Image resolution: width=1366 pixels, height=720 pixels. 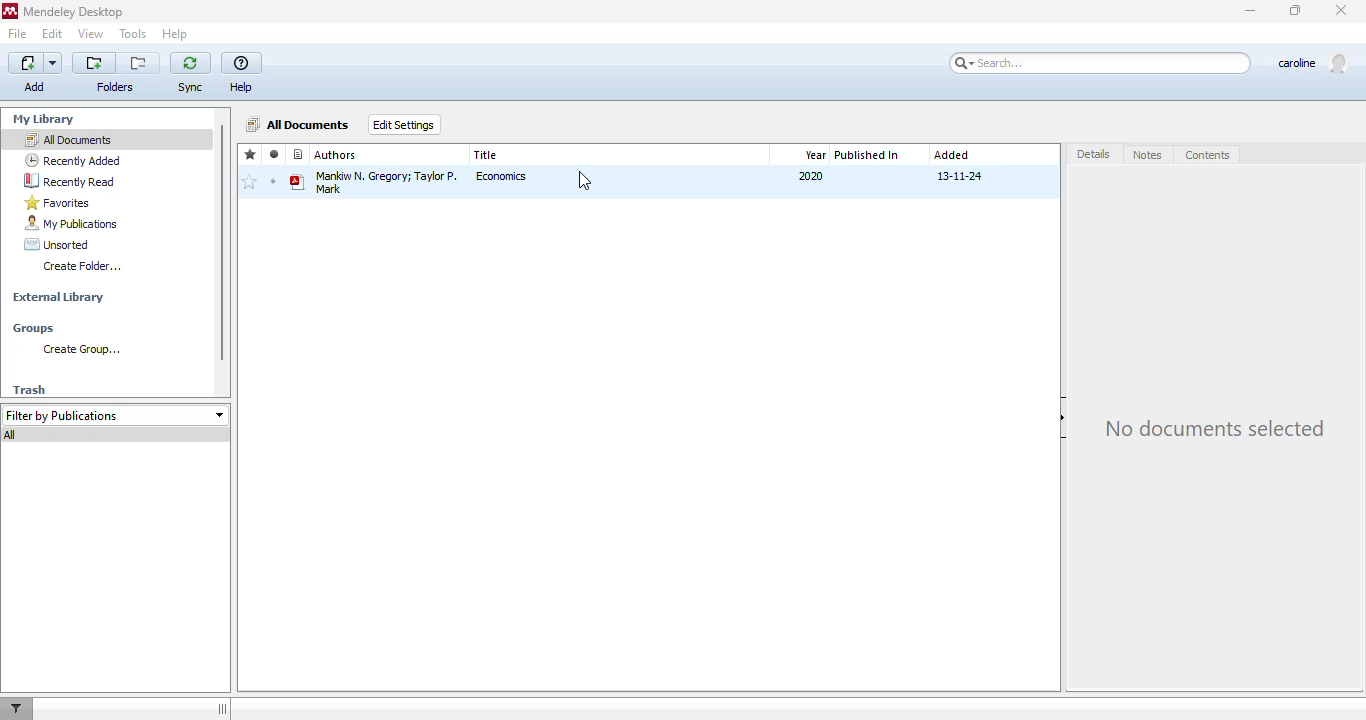 I want to click on create folder, so click(x=84, y=265).